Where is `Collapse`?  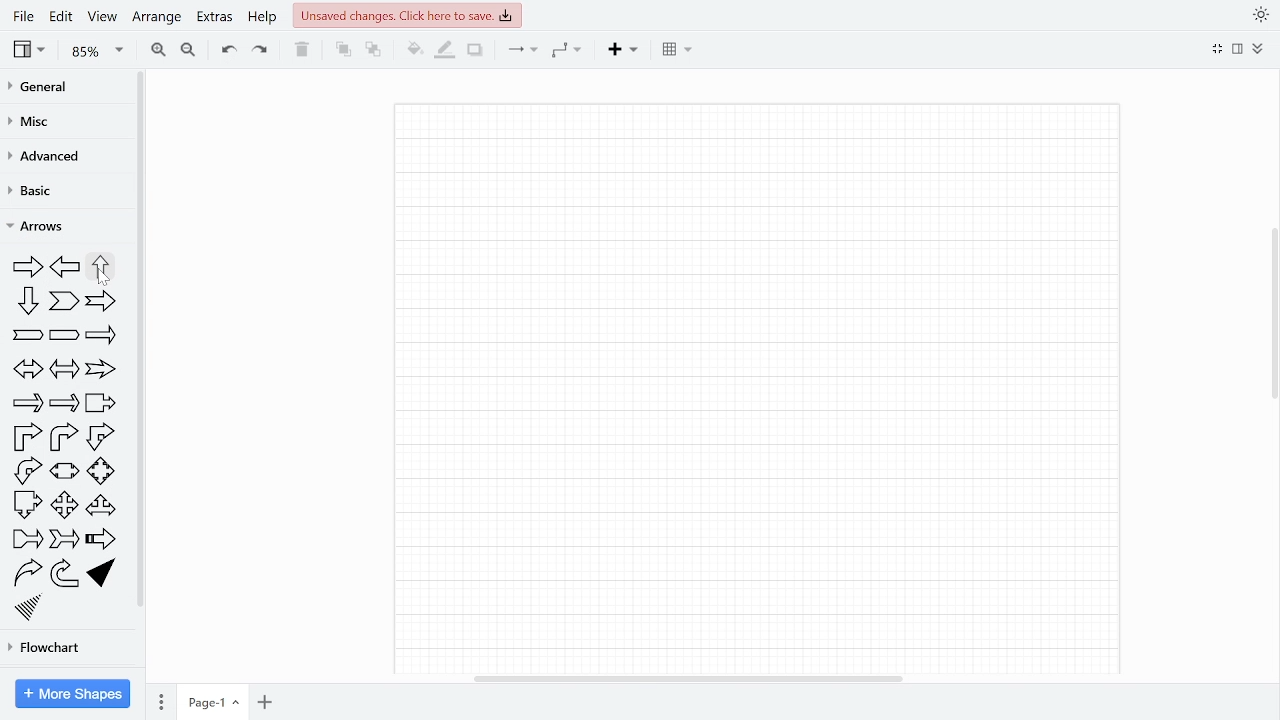
Collapse is located at coordinates (1258, 49).